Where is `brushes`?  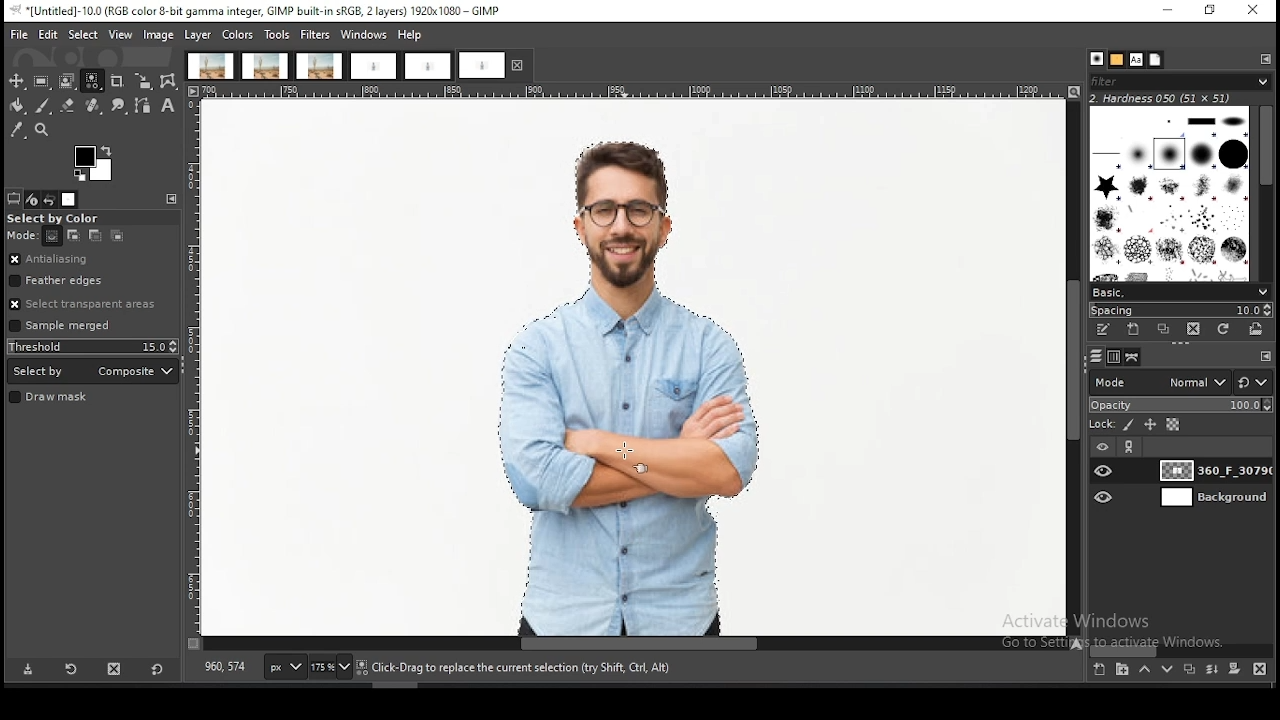 brushes is located at coordinates (1171, 193).